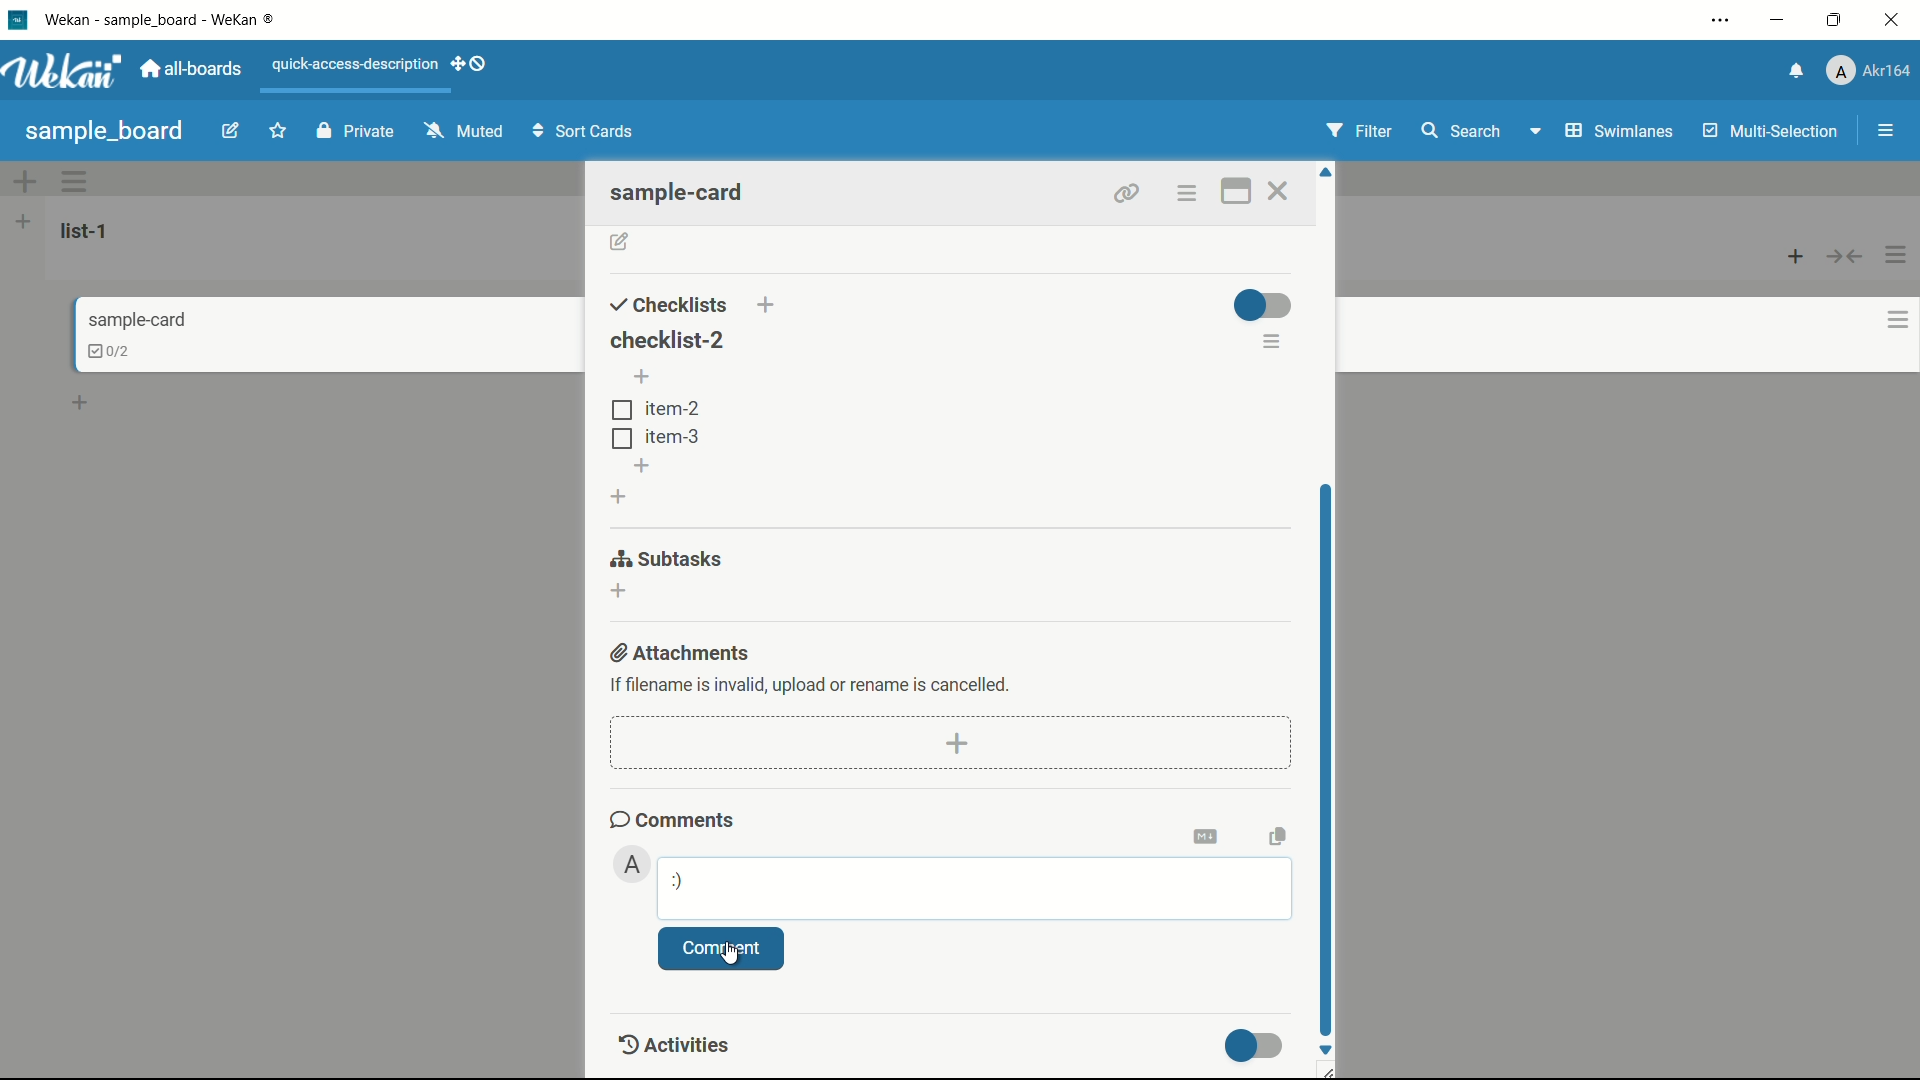 The height and width of the screenshot is (1080, 1920). I want to click on edit, so click(233, 133).